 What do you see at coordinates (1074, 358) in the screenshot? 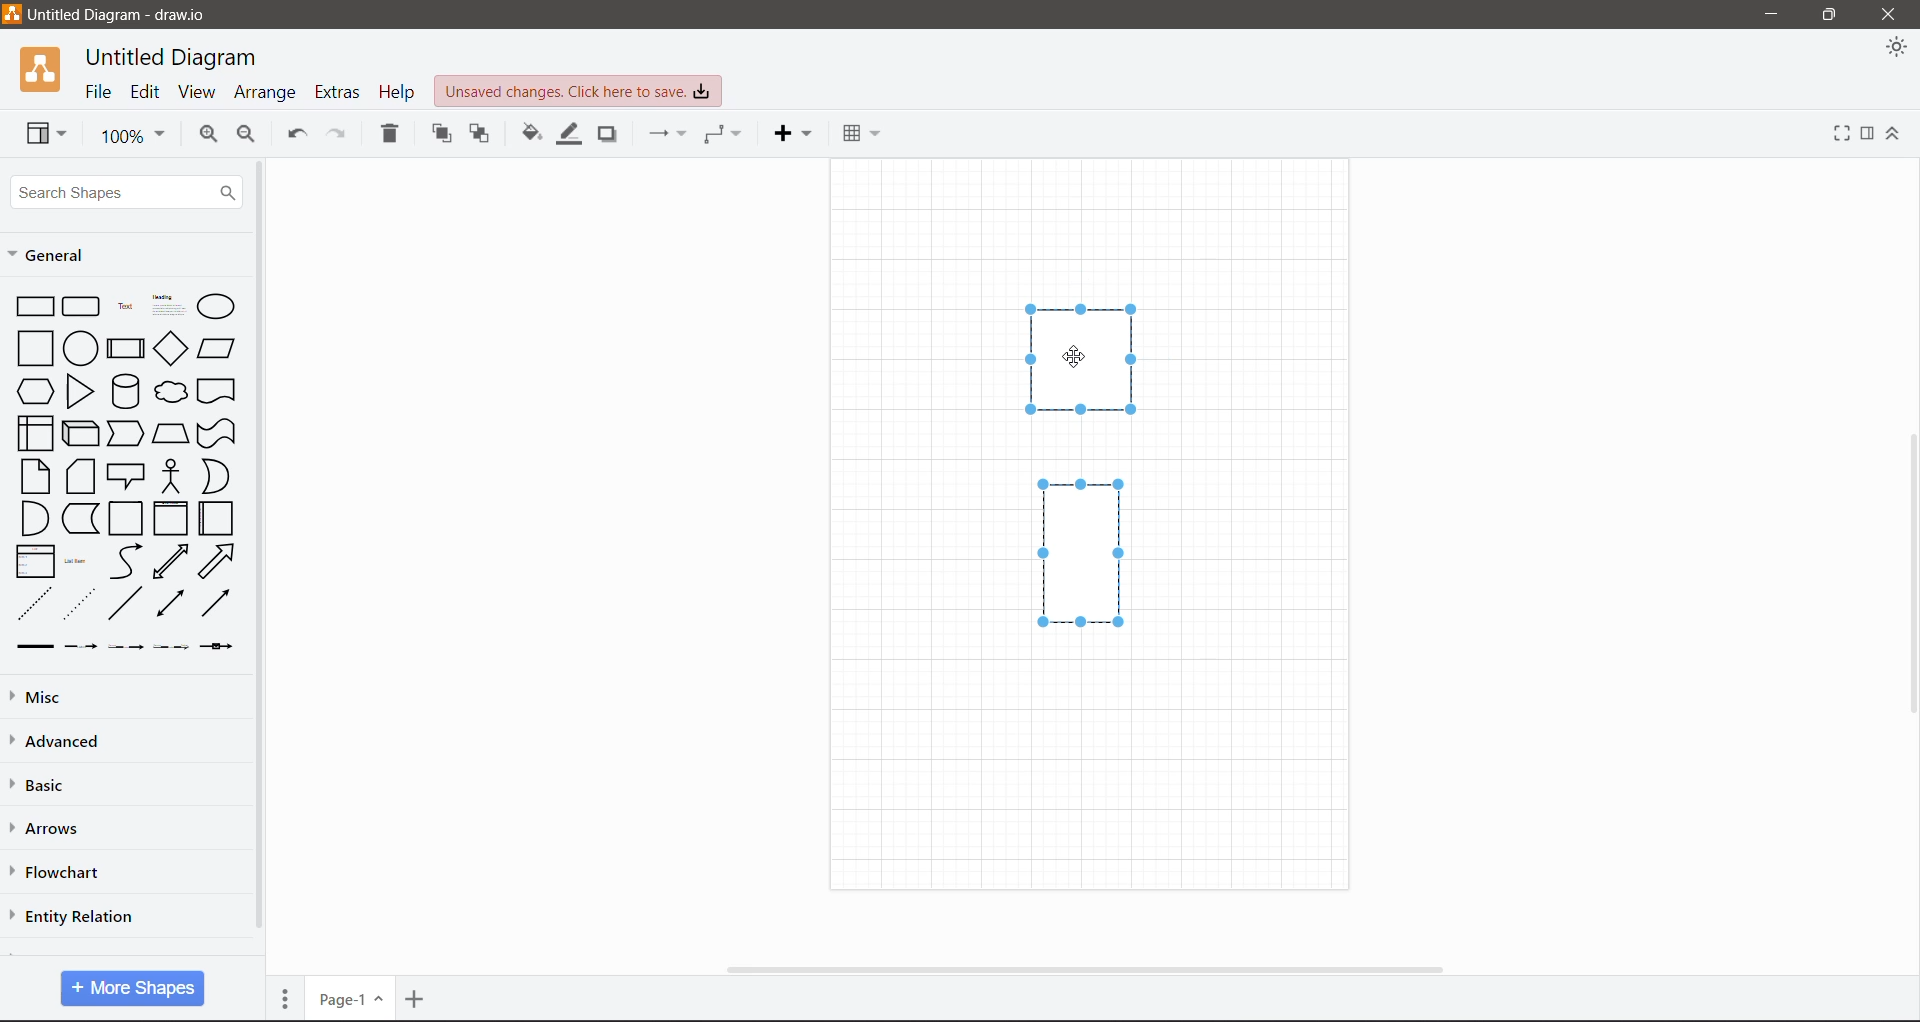
I see `Cursor` at bounding box center [1074, 358].